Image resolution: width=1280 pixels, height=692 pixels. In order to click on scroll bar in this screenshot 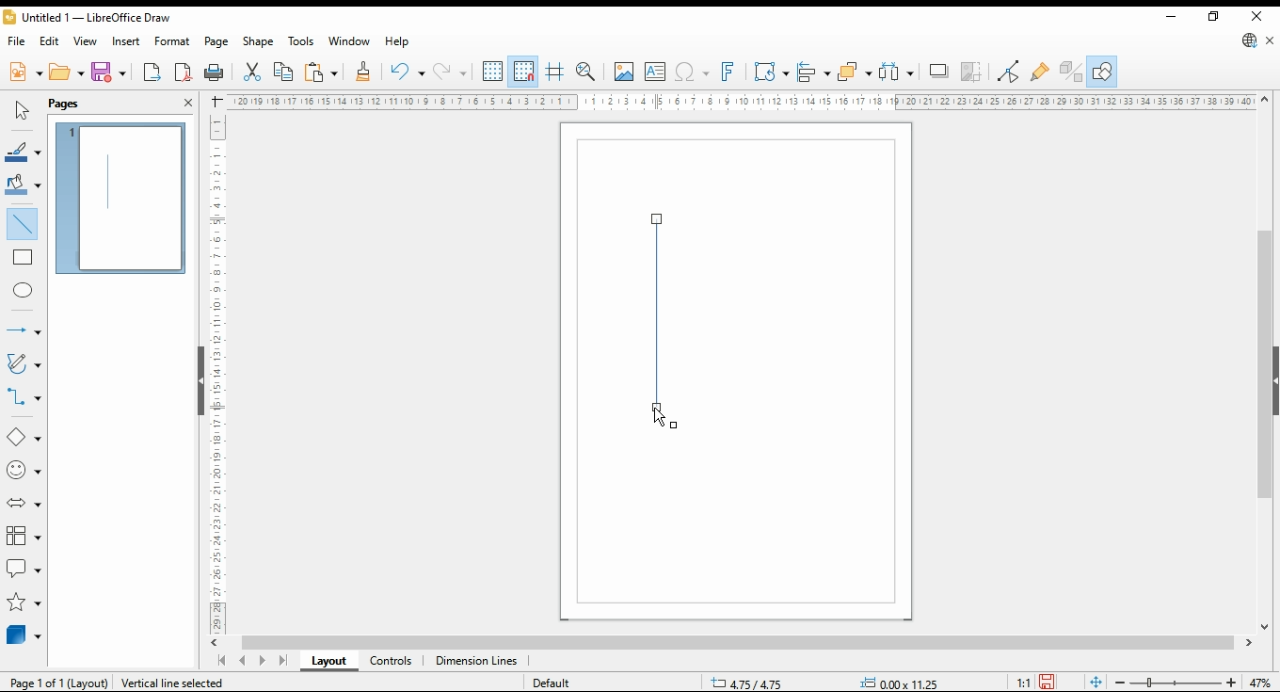, I will do `click(1264, 359)`.